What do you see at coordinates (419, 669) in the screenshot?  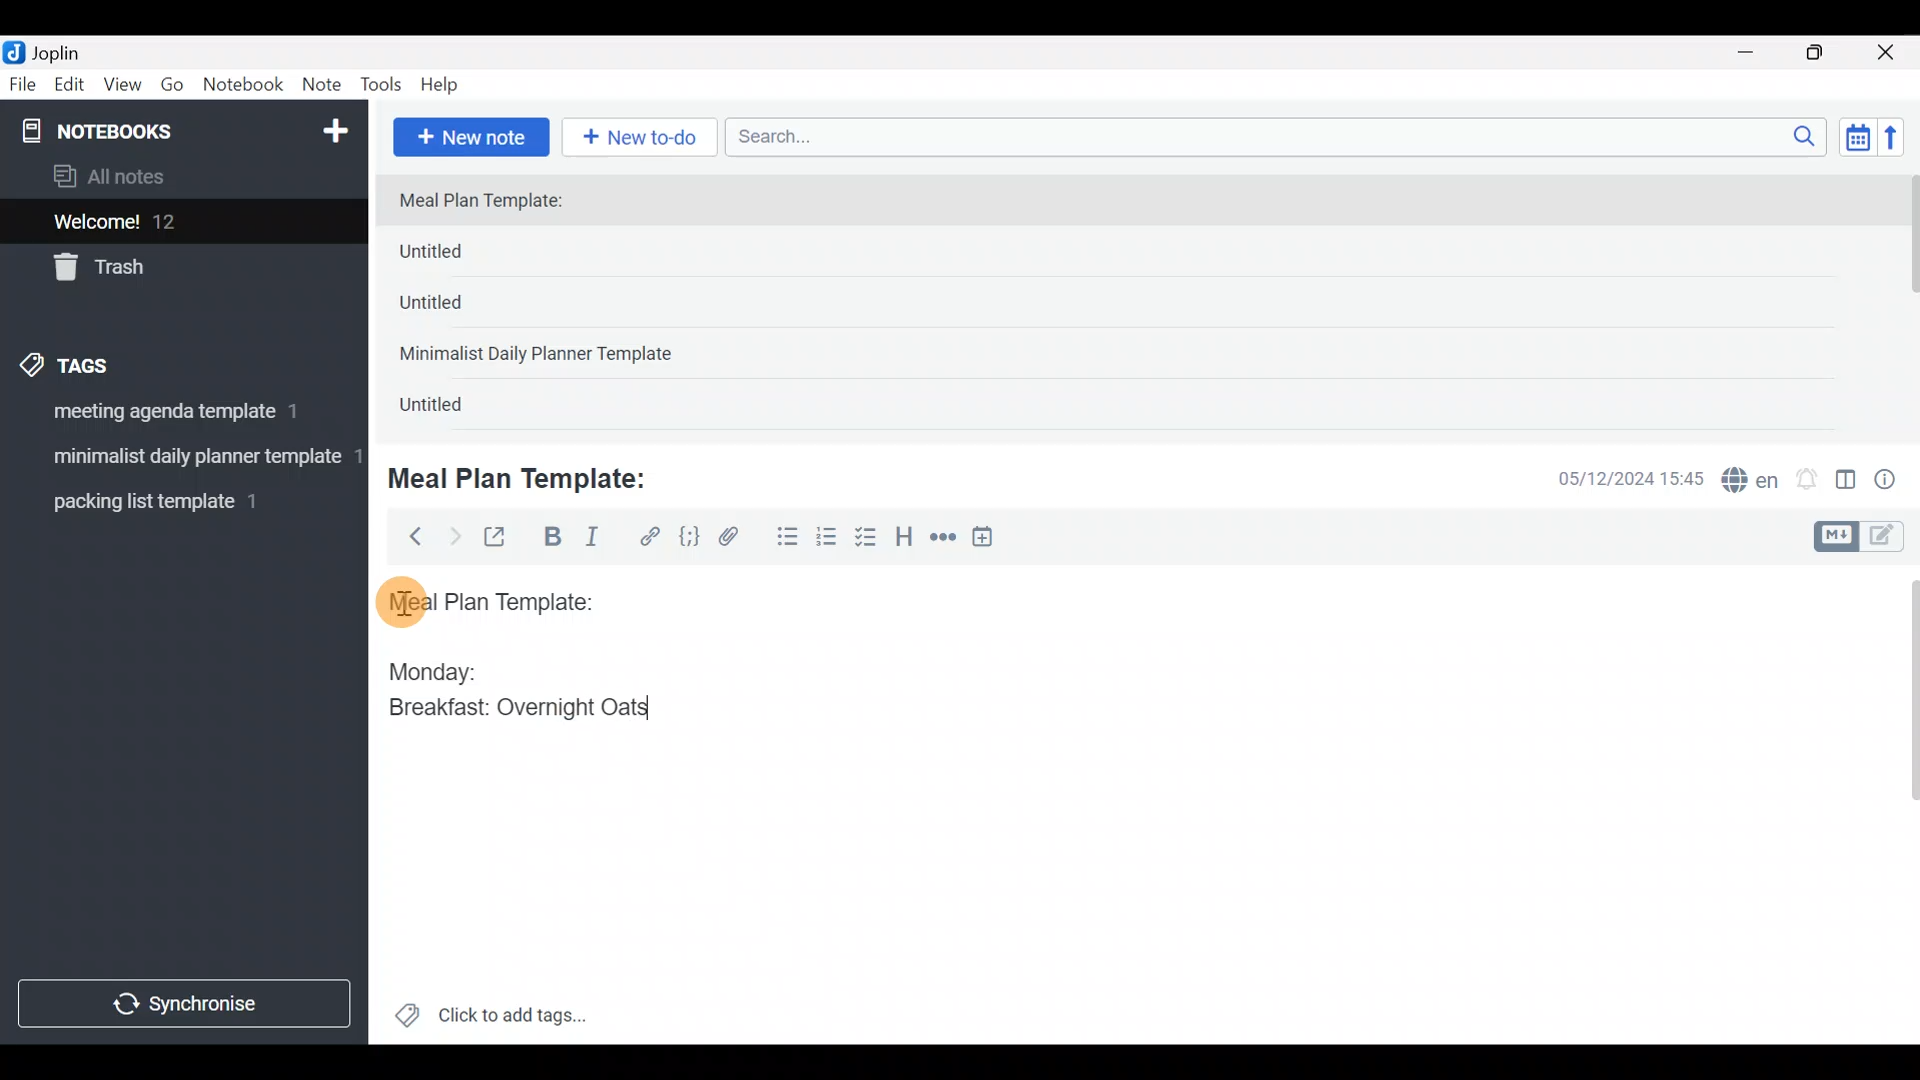 I see `Monday:` at bounding box center [419, 669].